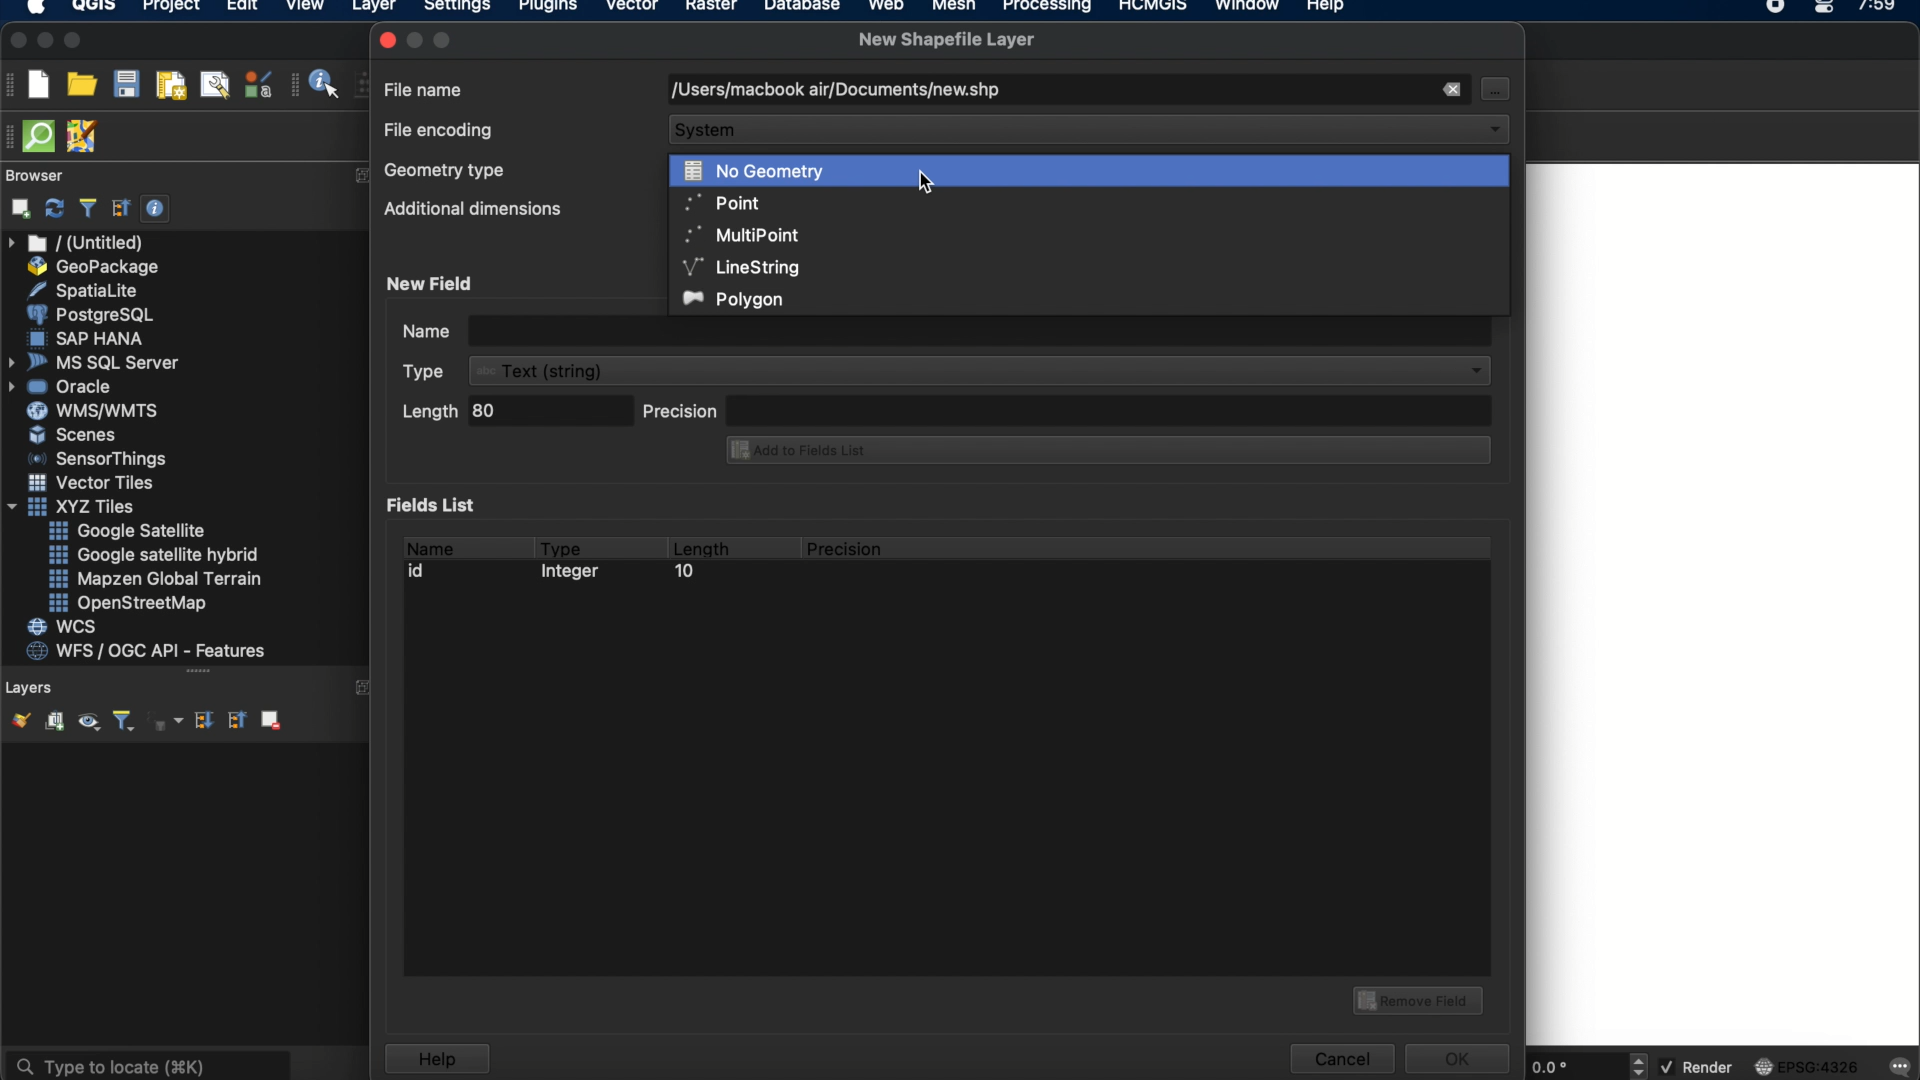 The width and height of the screenshot is (1920, 1080). I want to click on type, so click(562, 545).